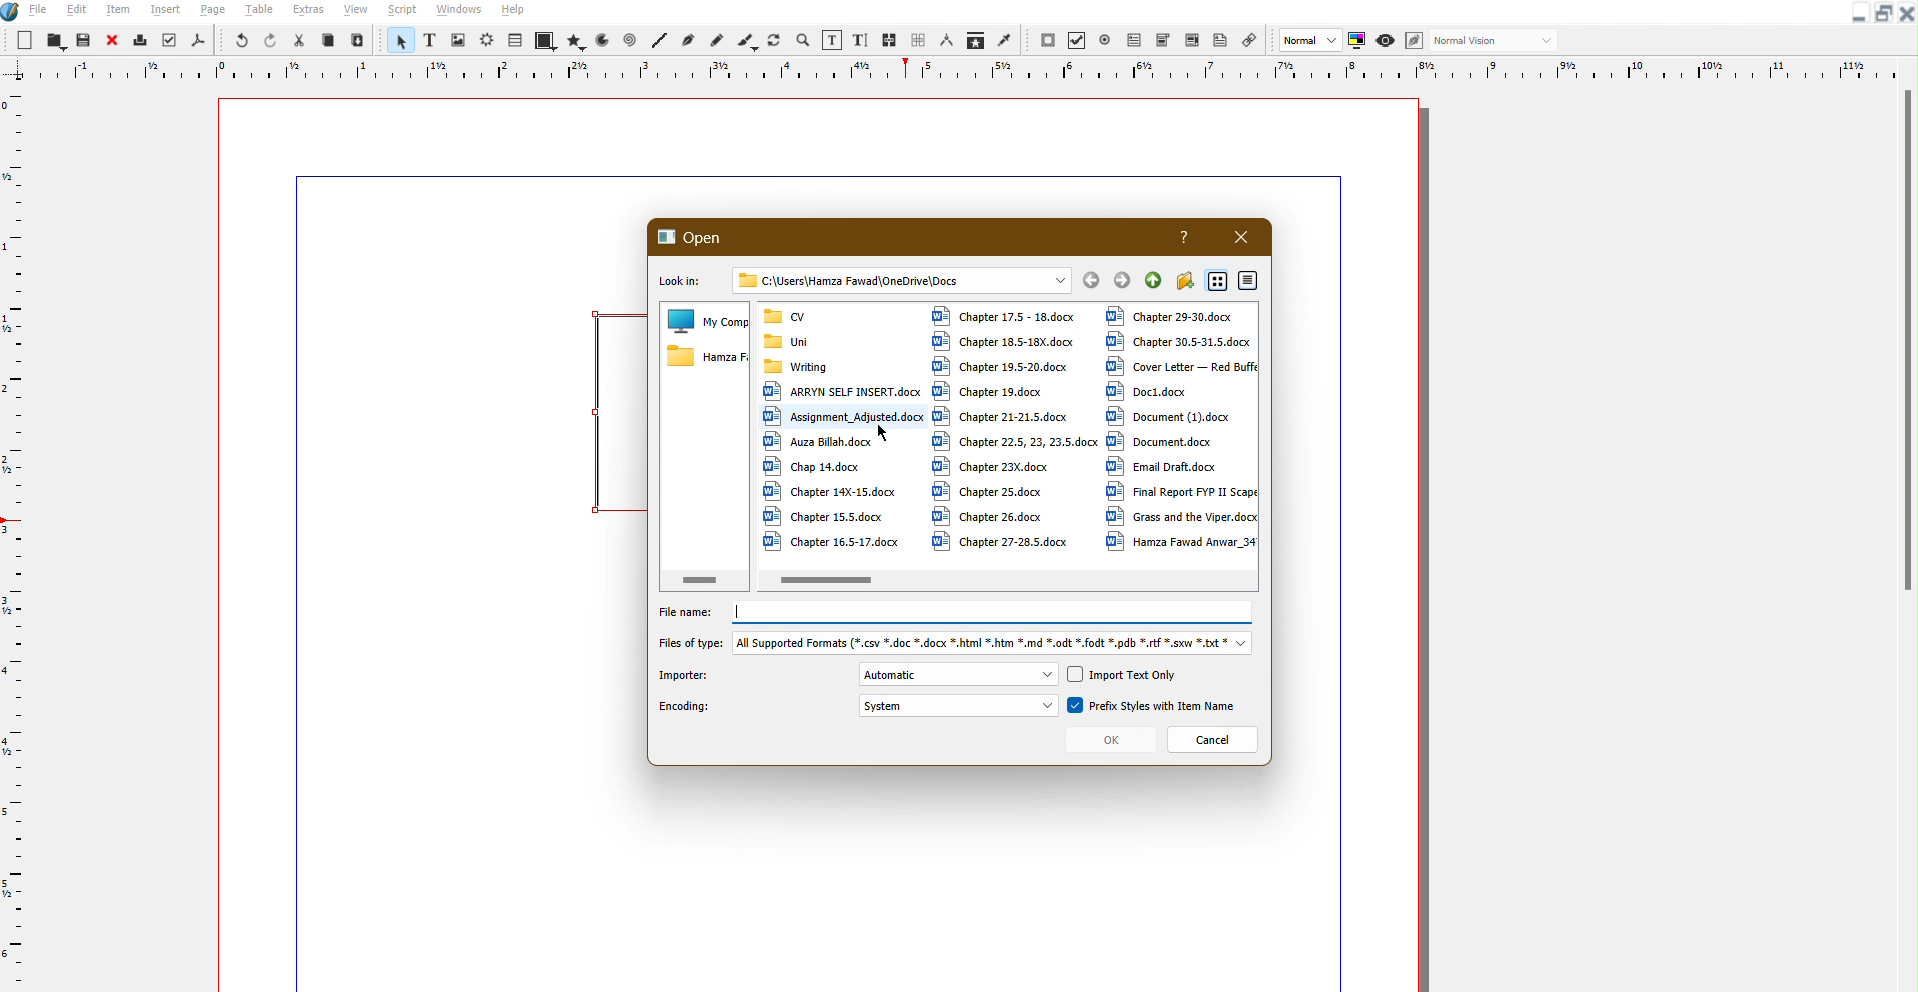  Describe the element at coordinates (358, 40) in the screenshot. I see `Paste` at that location.